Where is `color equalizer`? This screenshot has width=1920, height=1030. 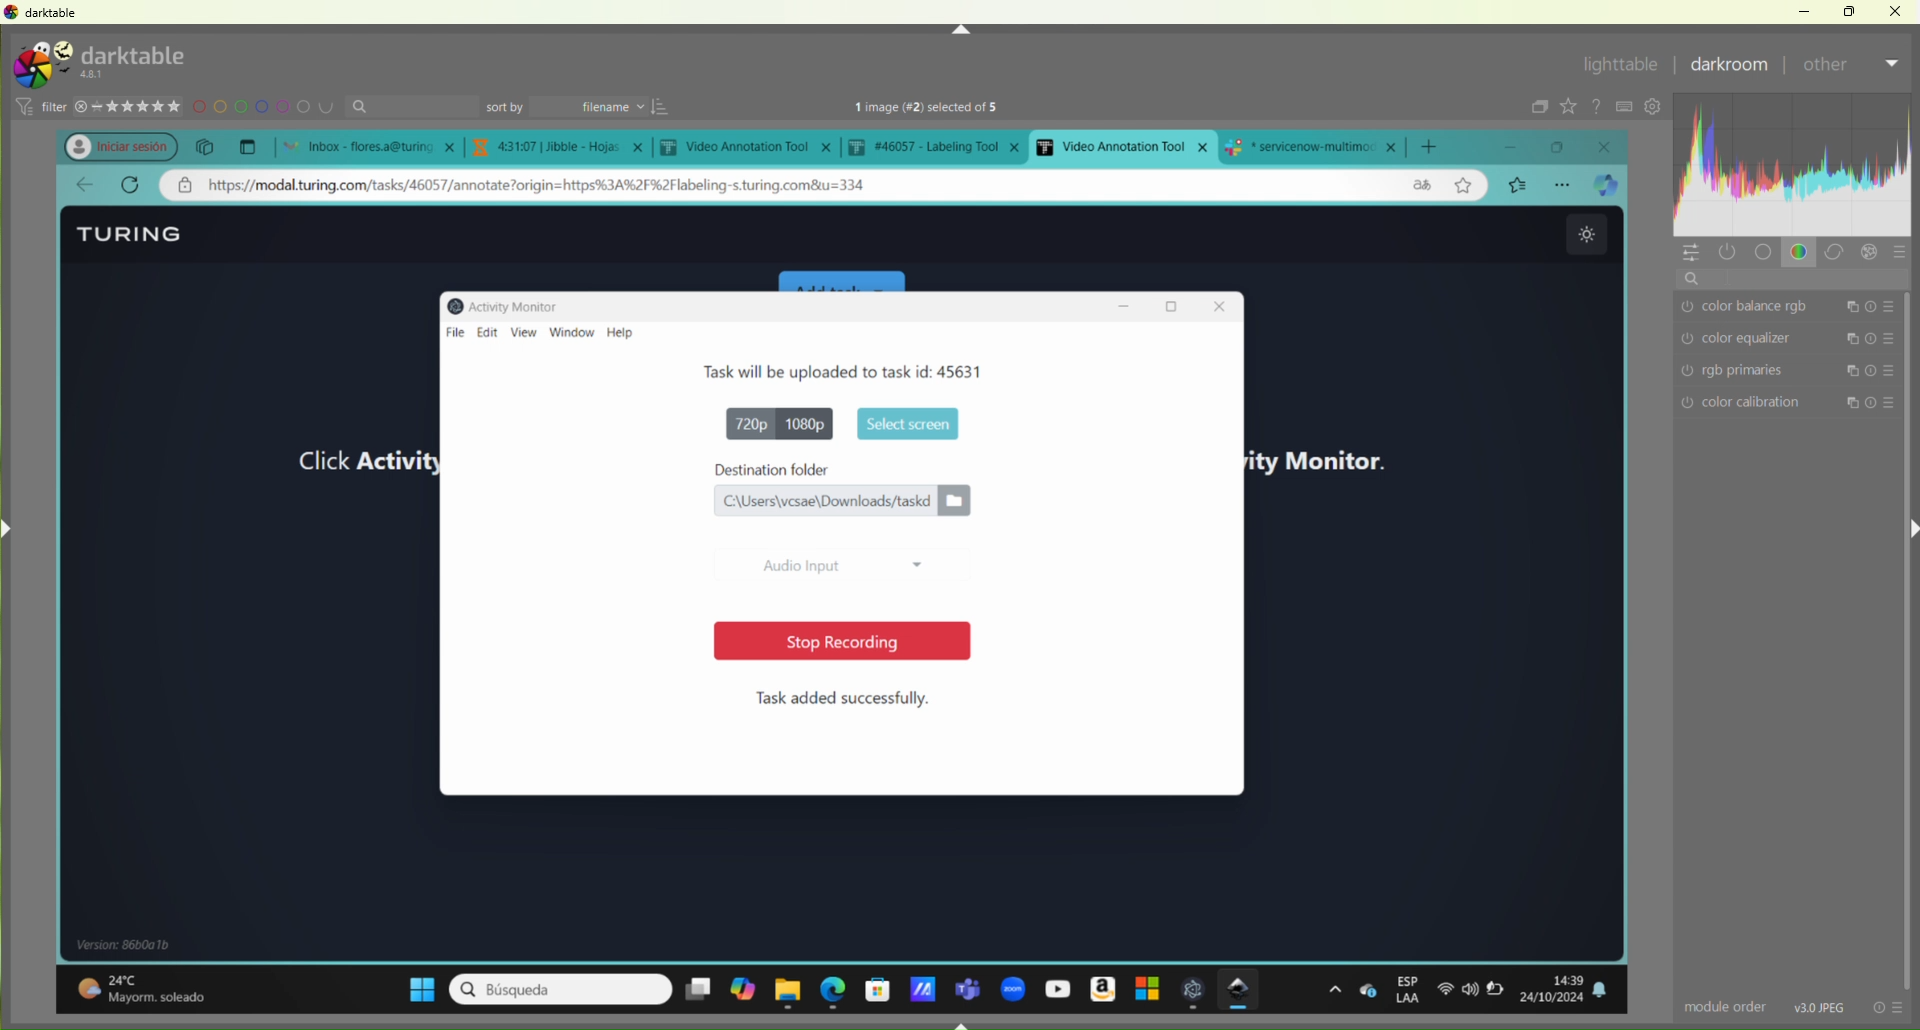 color equalizer is located at coordinates (1794, 340).